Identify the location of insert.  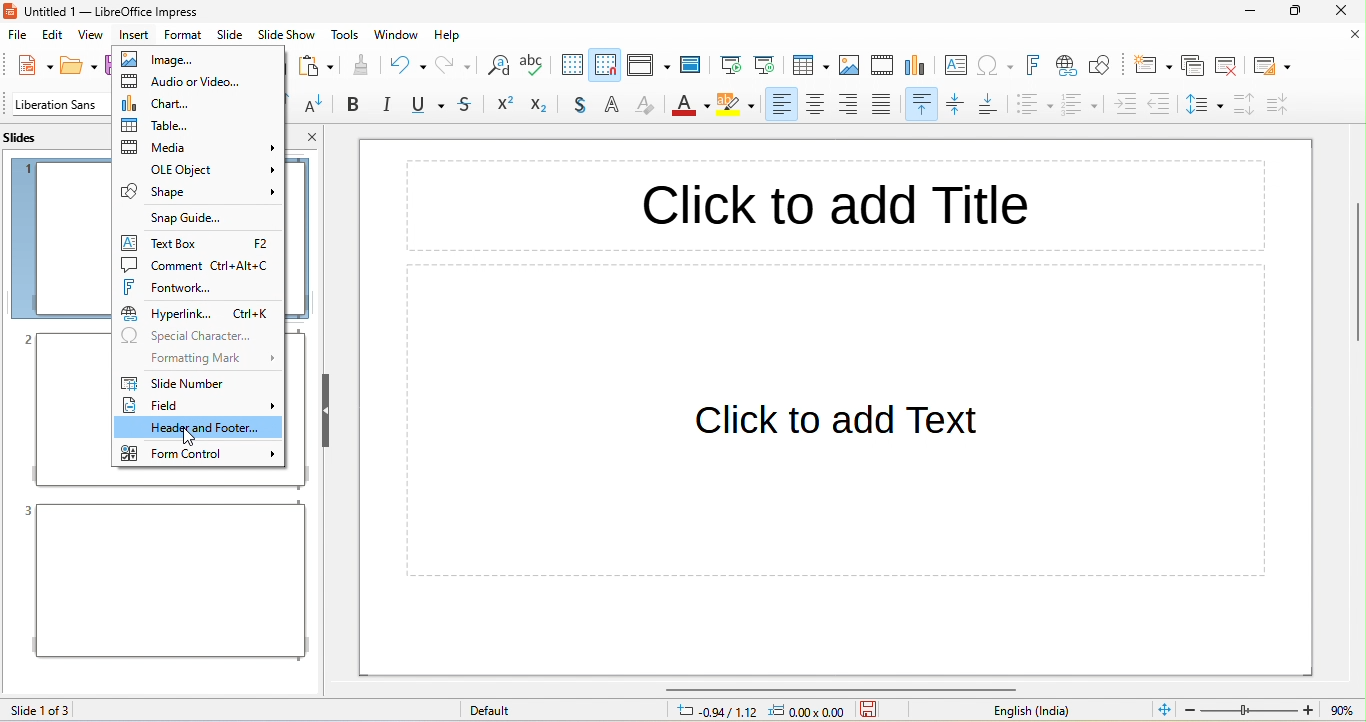
(134, 35).